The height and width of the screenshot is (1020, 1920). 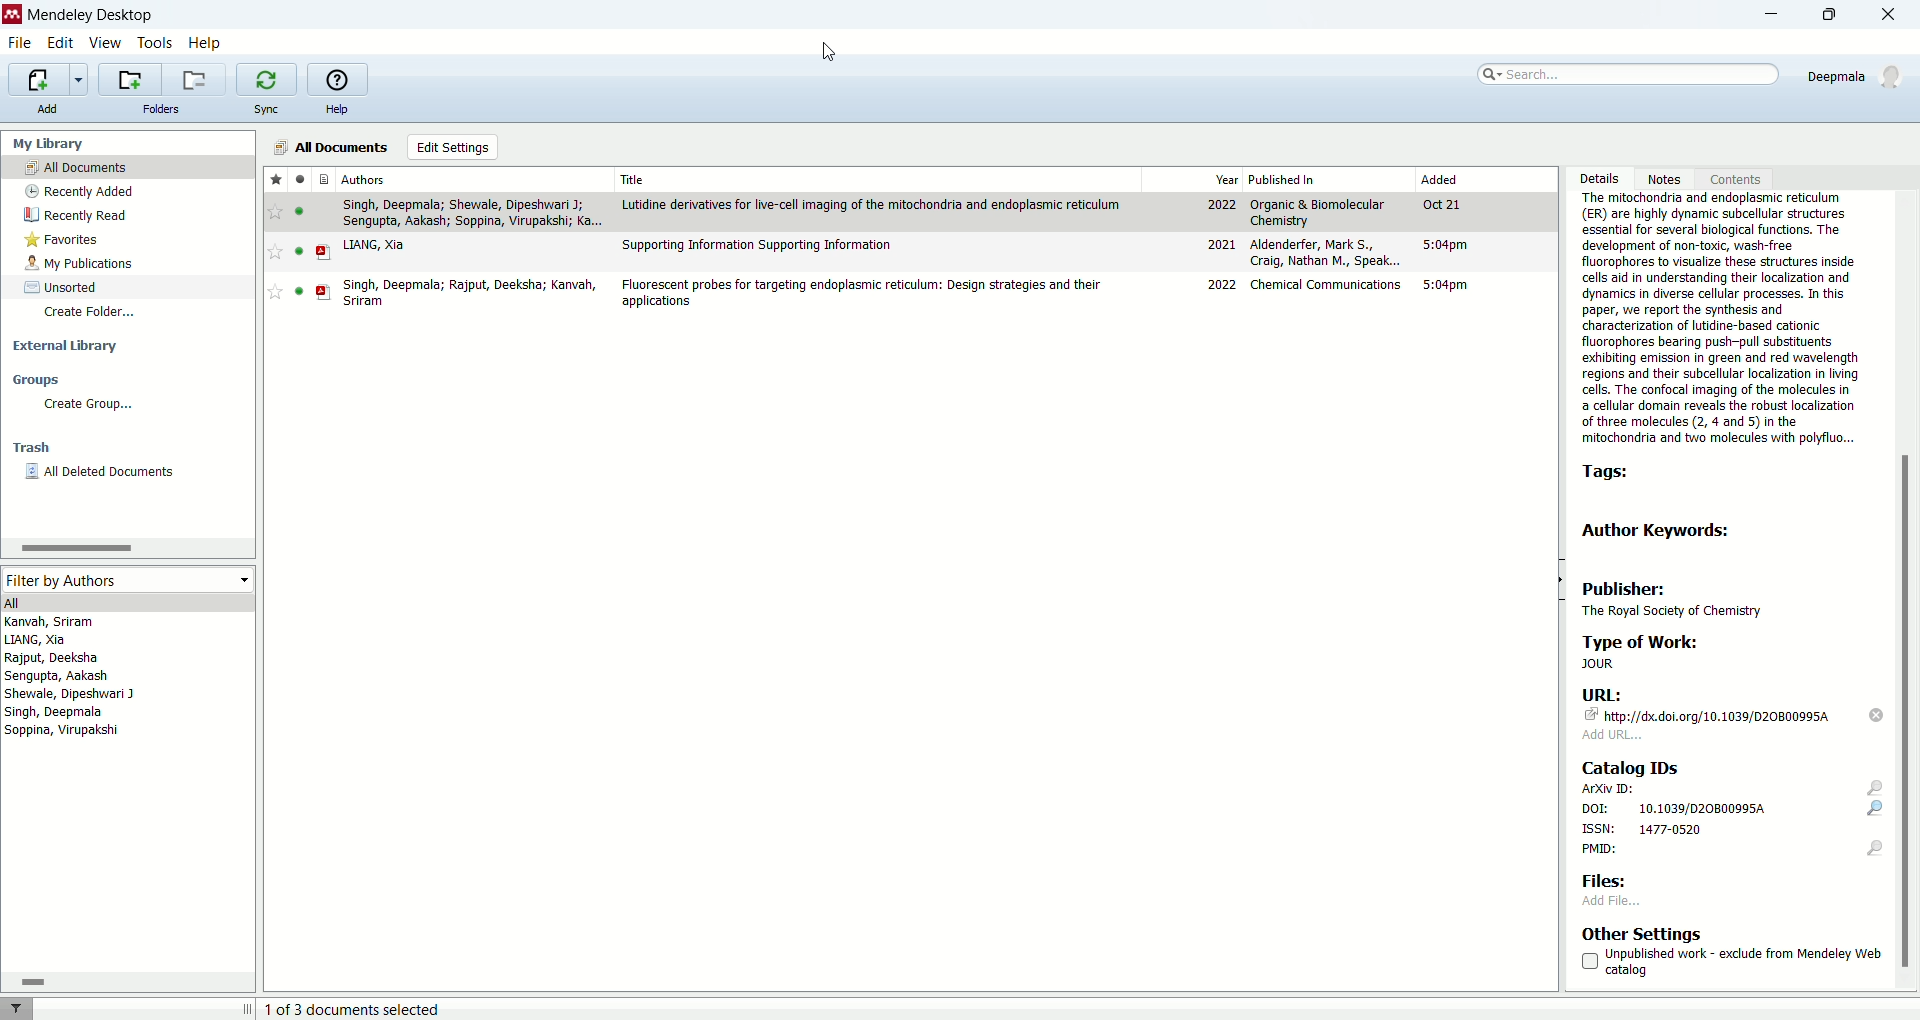 What do you see at coordinates (335, 78) in the screenshot?
I see `online help guide for mendeley` at bounding box center [335, 78].